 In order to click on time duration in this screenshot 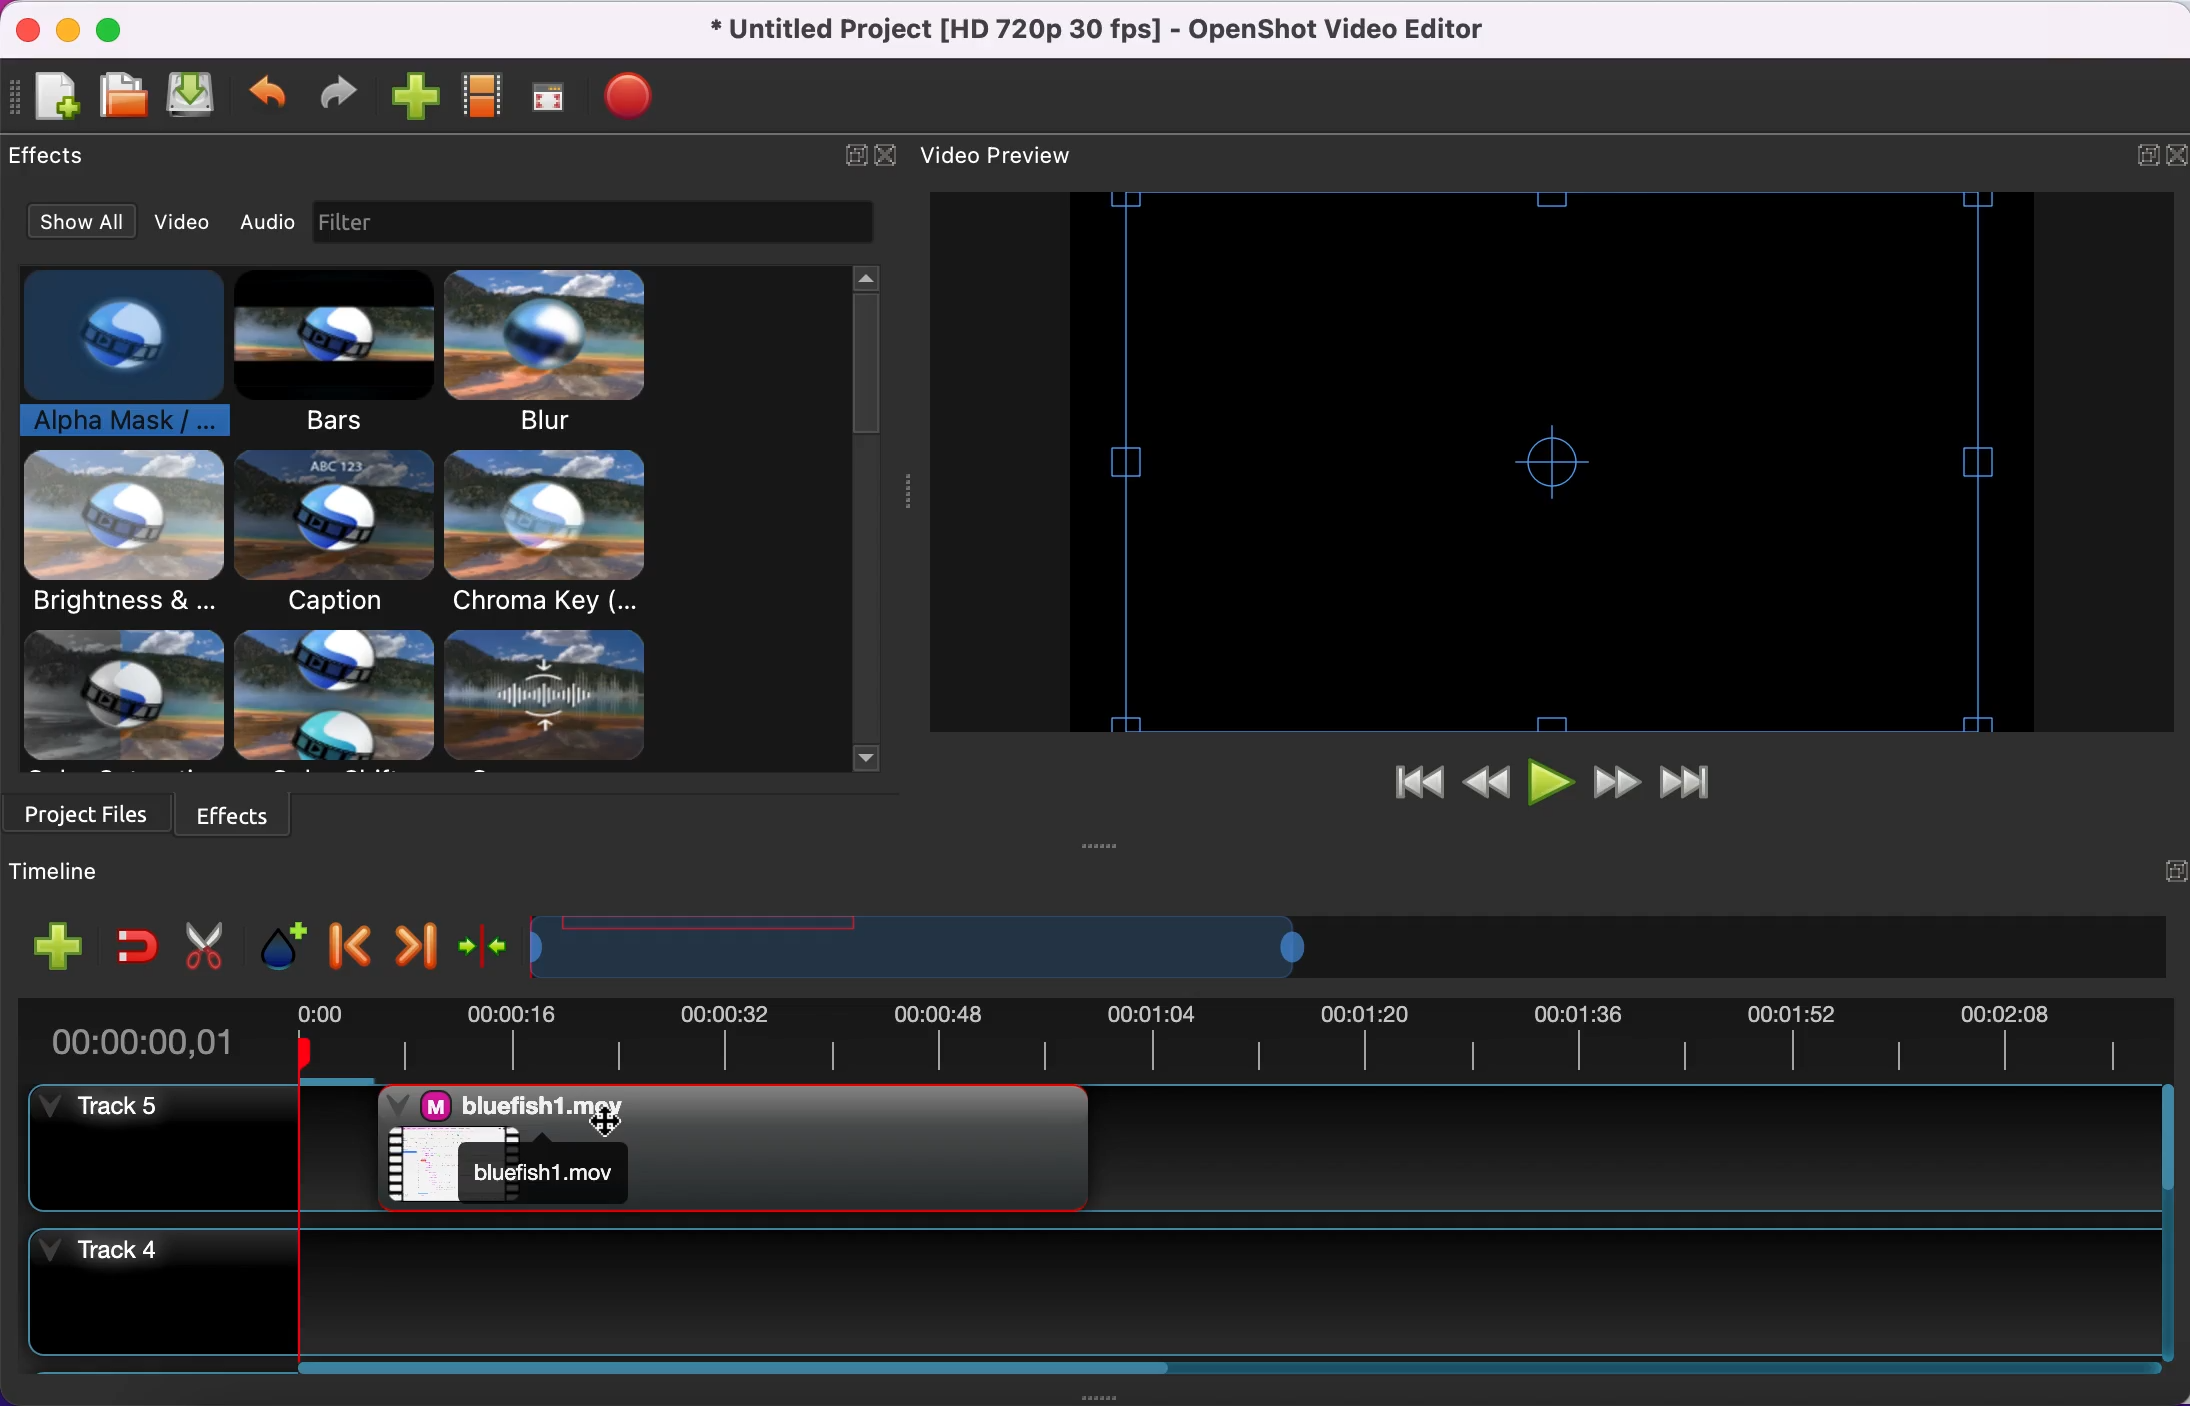, I will do `click(1087, 1035)`.